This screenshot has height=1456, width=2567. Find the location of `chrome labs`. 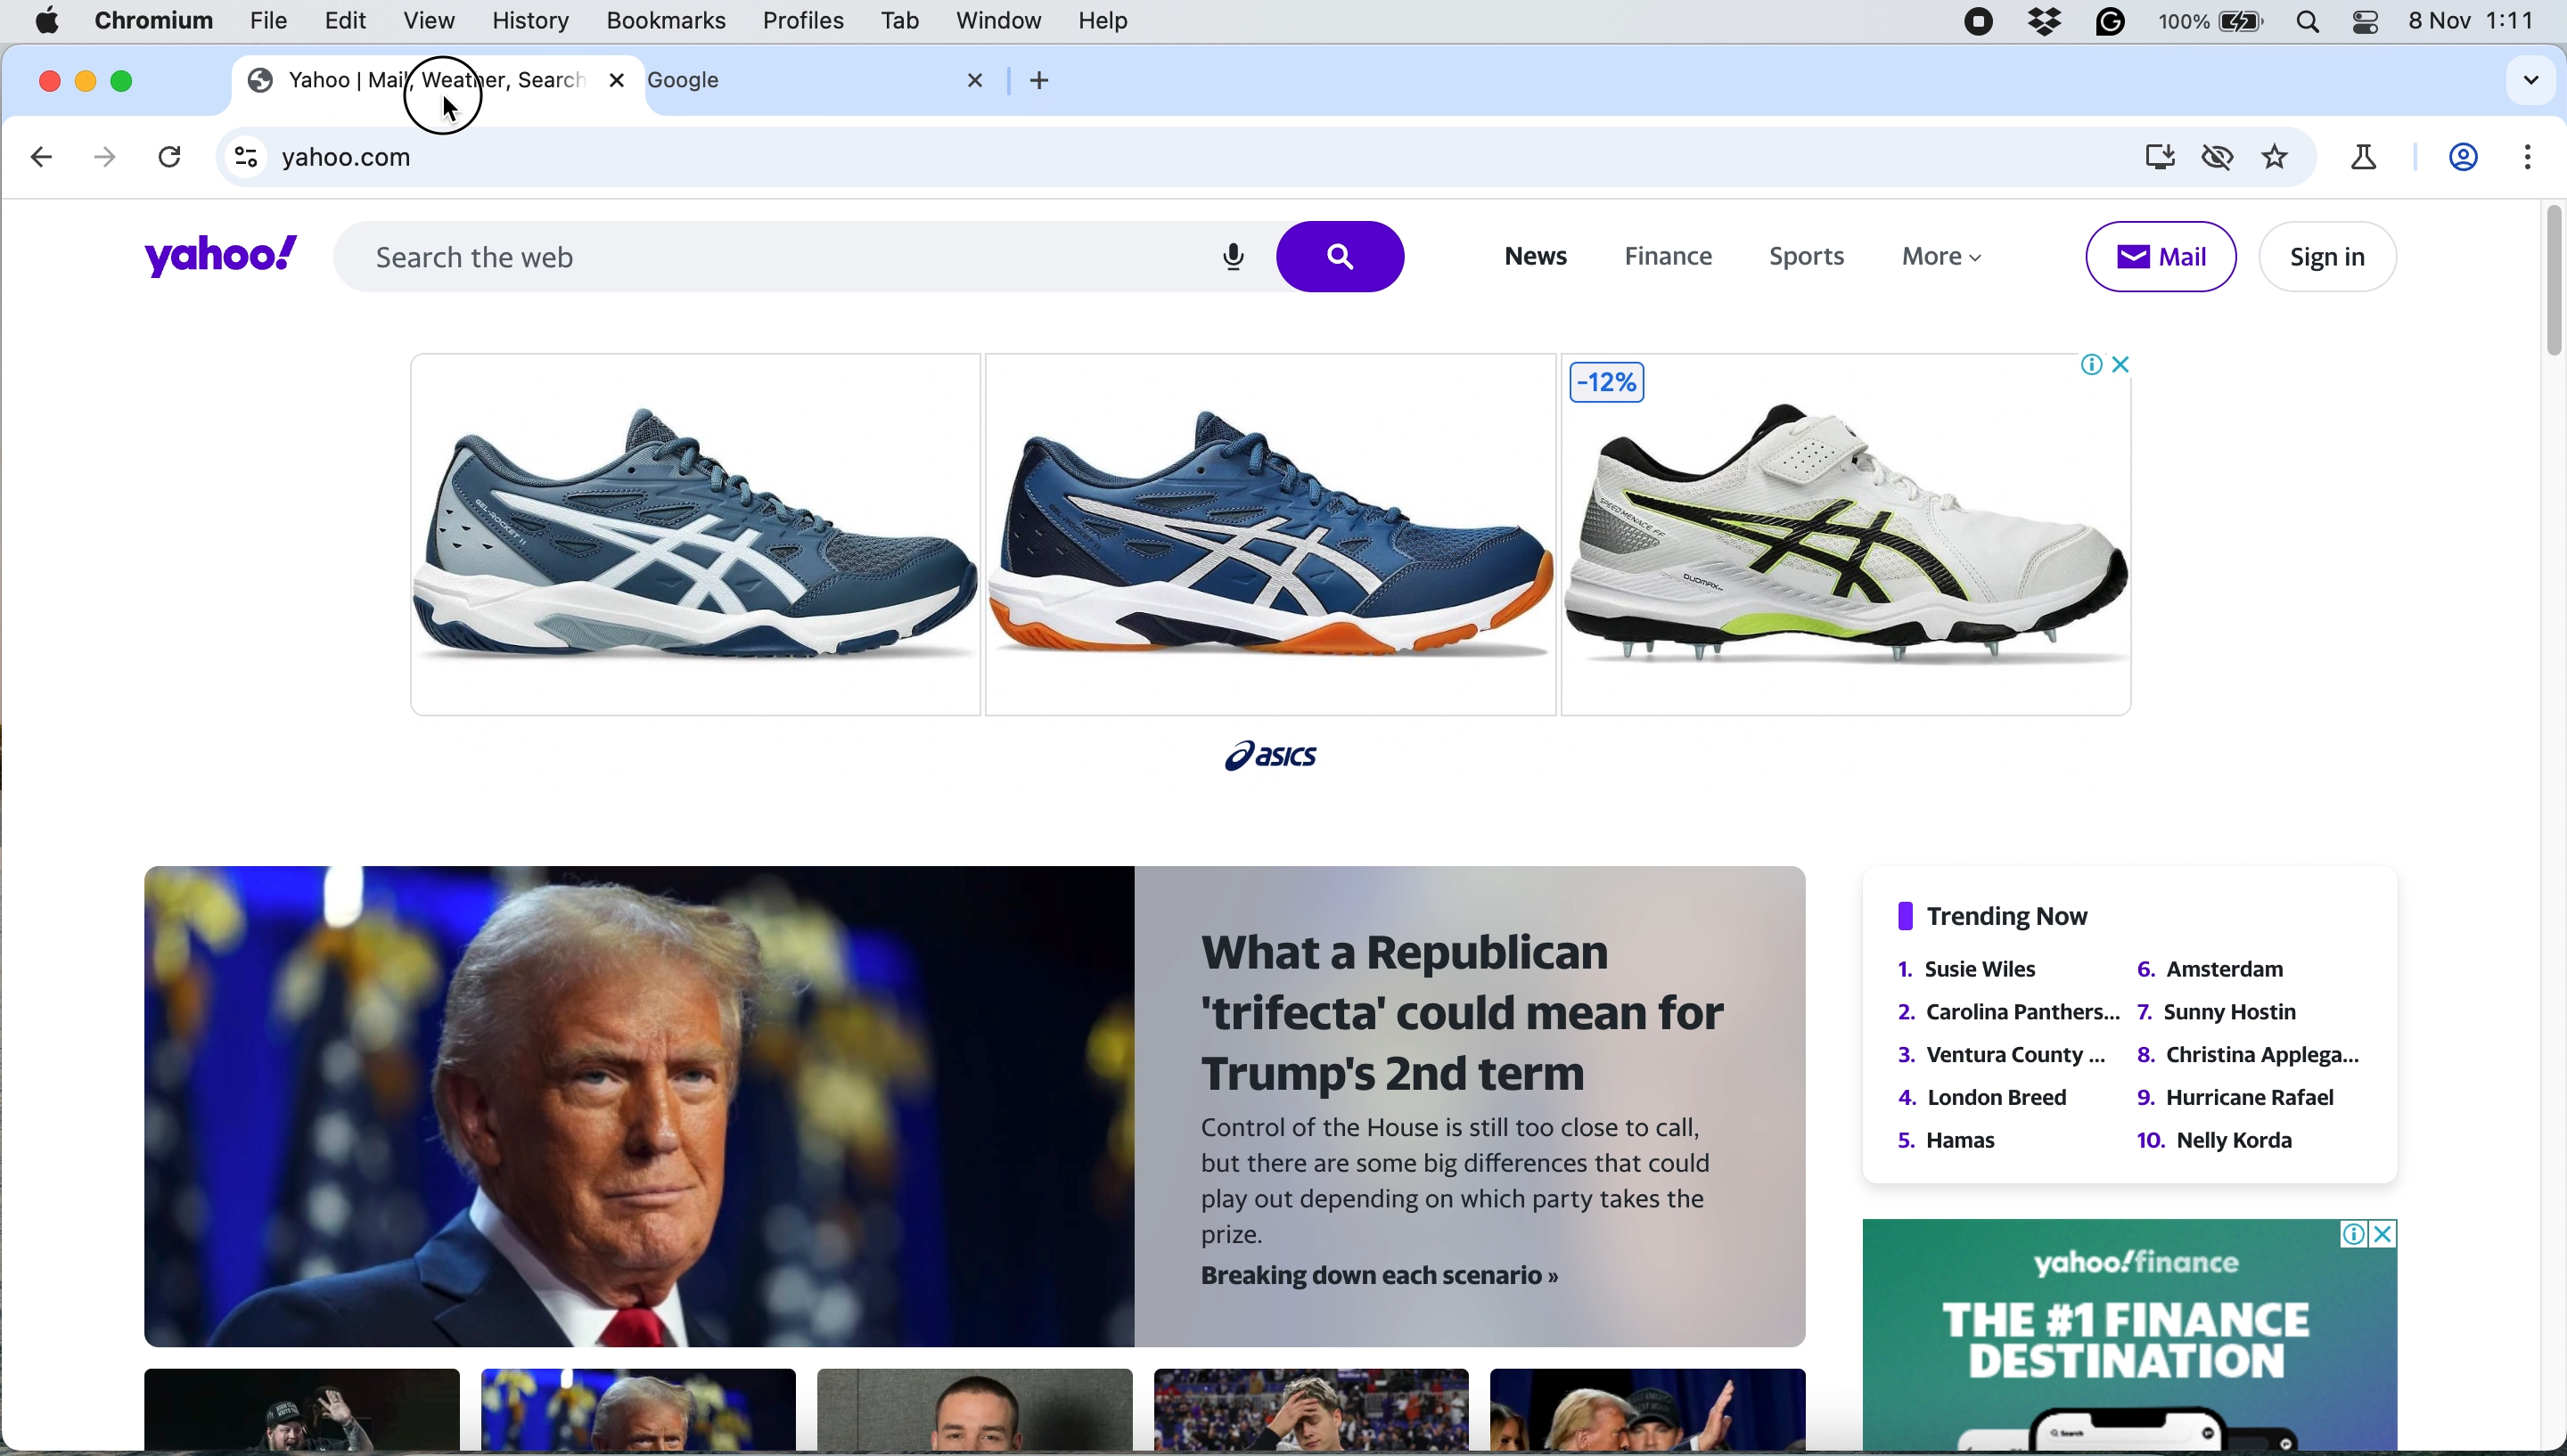

chrome labs is located at coordinates (2363, 157).